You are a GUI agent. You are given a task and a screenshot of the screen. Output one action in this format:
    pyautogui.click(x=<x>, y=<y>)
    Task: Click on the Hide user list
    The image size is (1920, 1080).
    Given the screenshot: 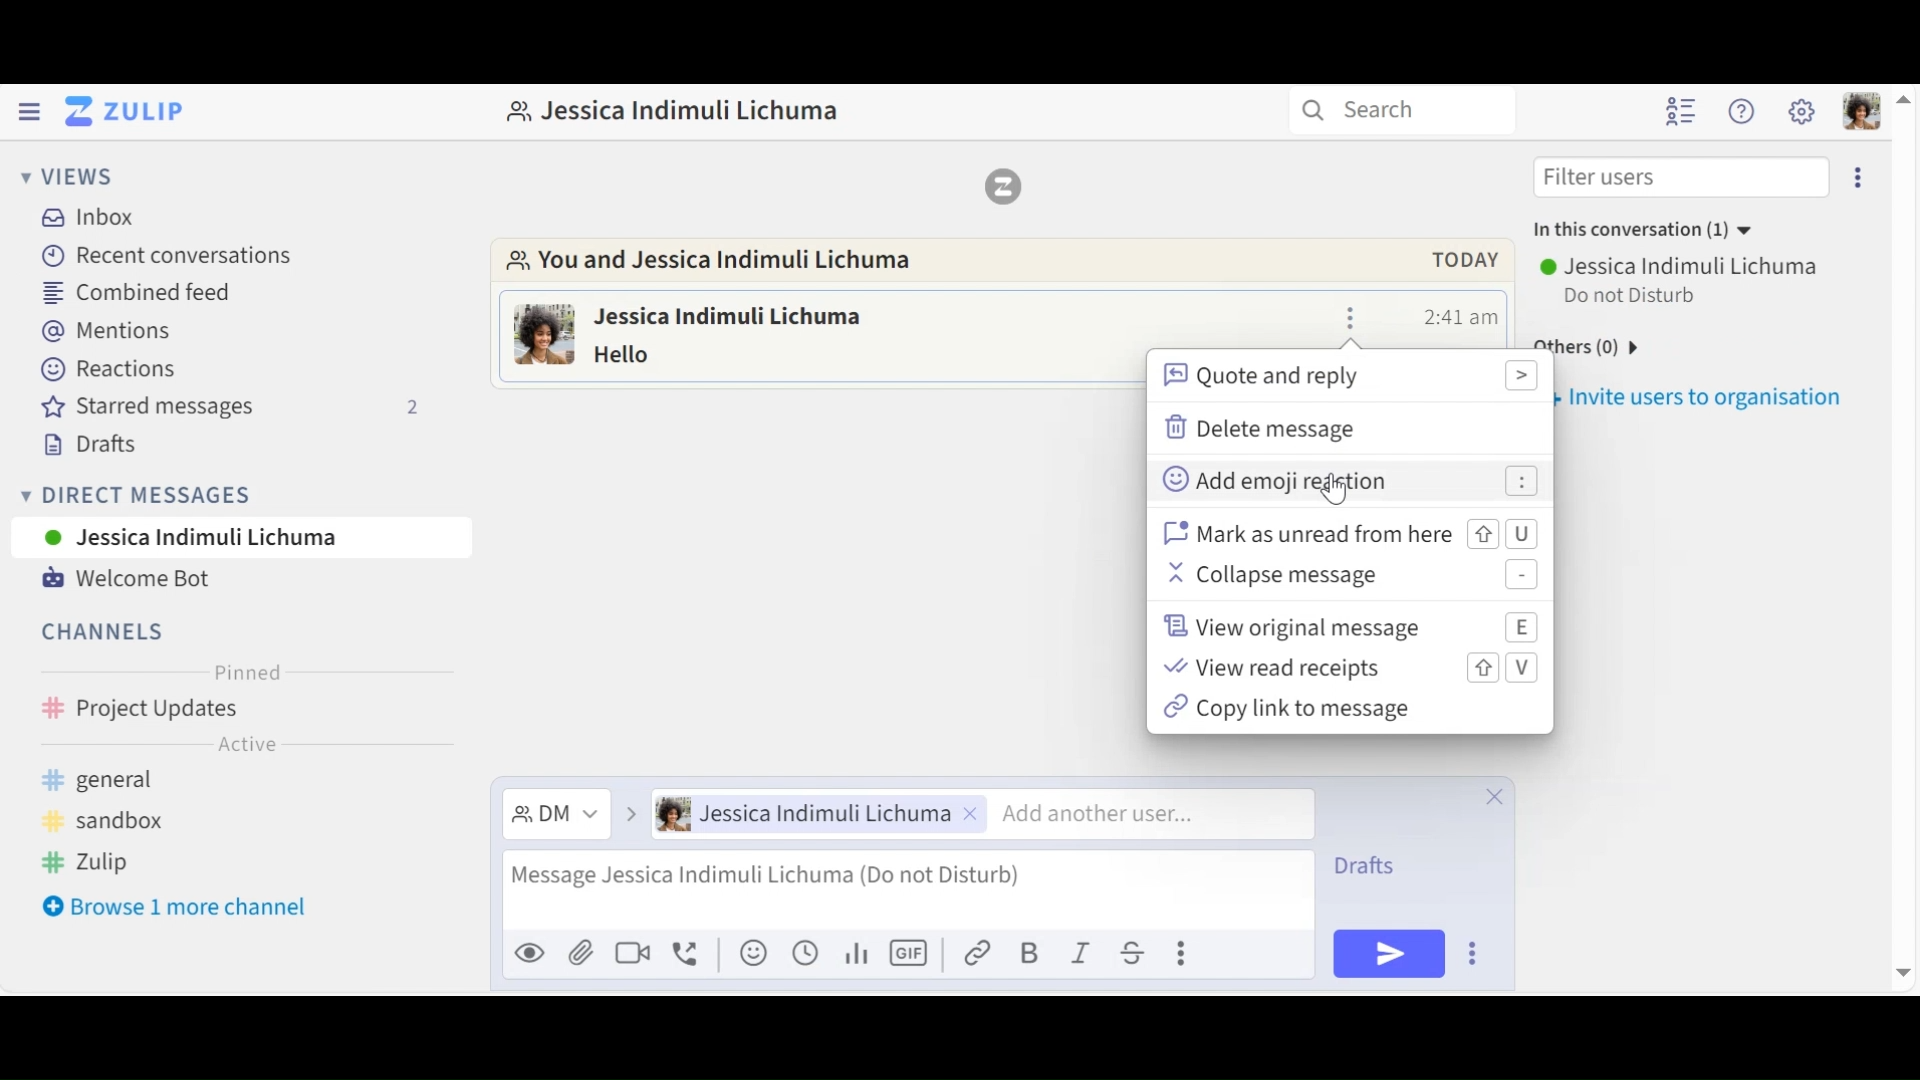 What is the action you would take?
    pyautogui.click(x=1681, y=112)
    